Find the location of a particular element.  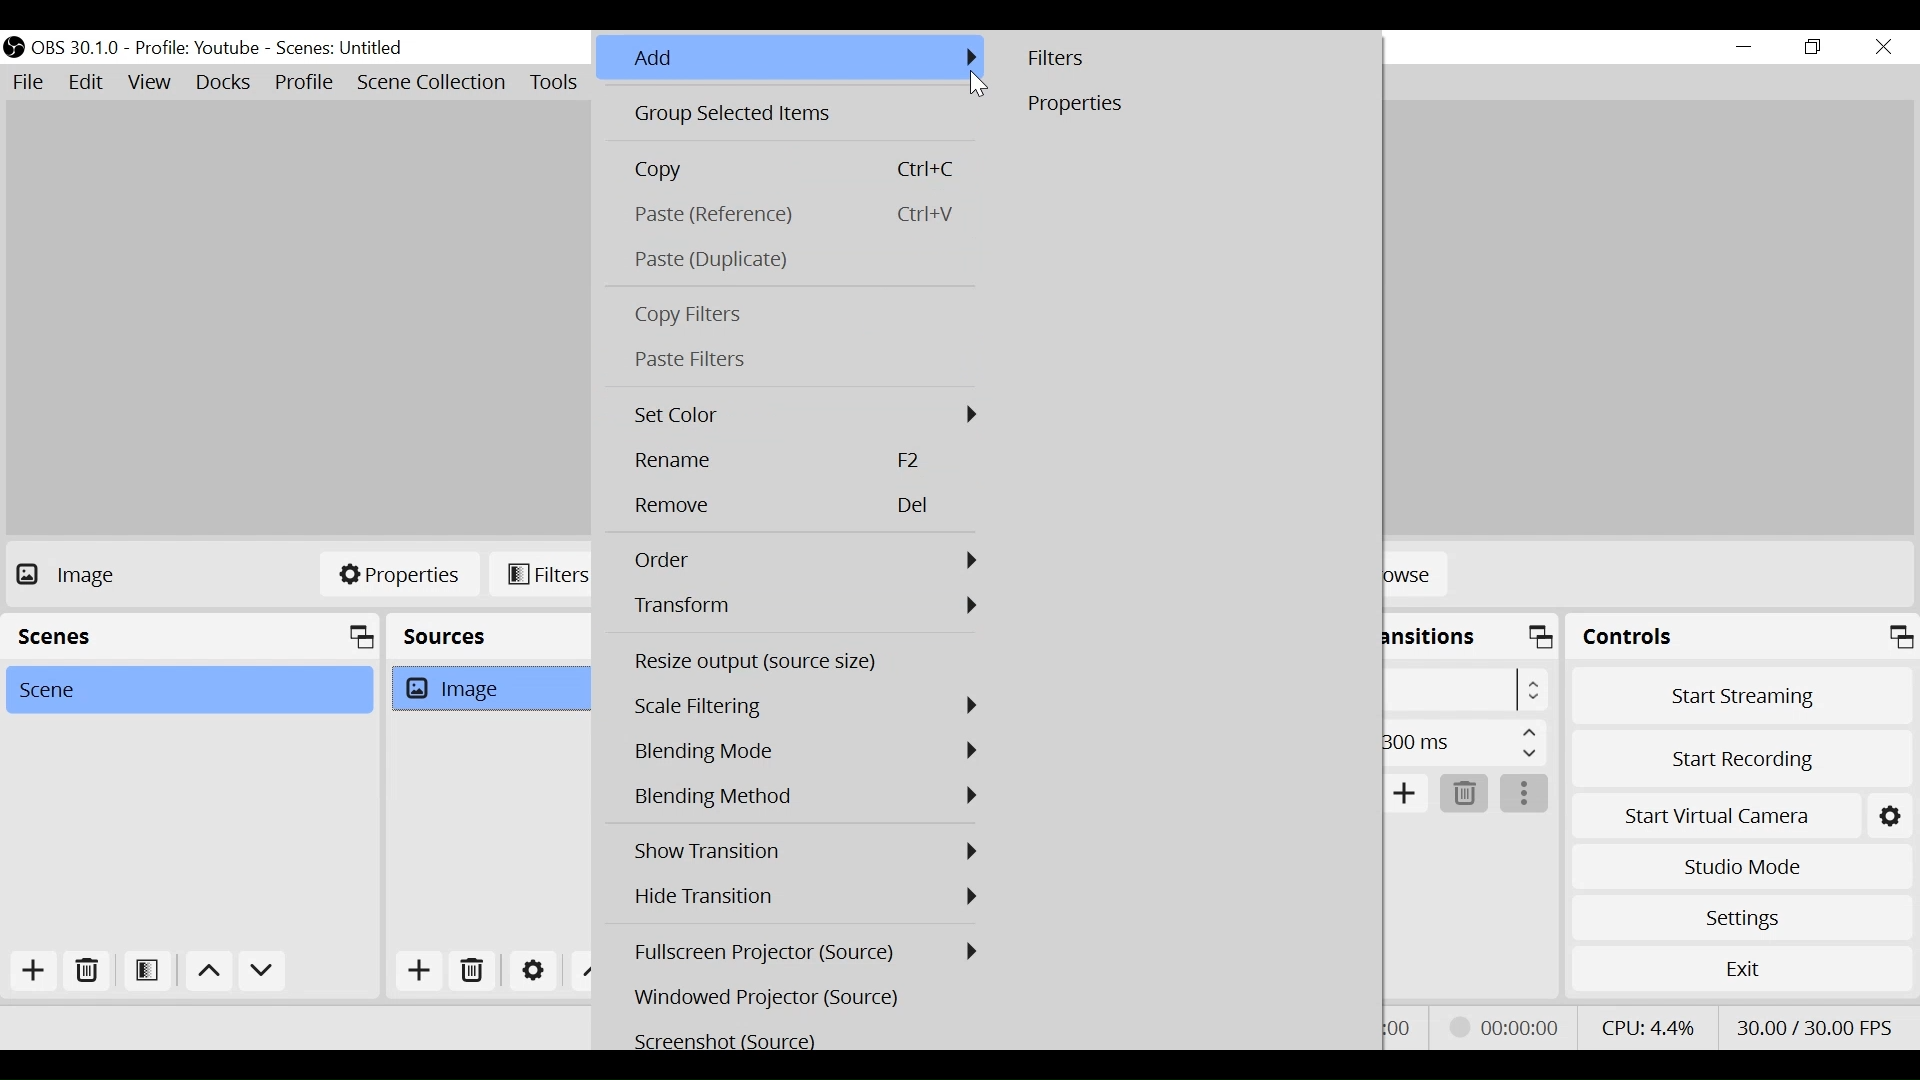

Filters is located at coordinates (548, 570).